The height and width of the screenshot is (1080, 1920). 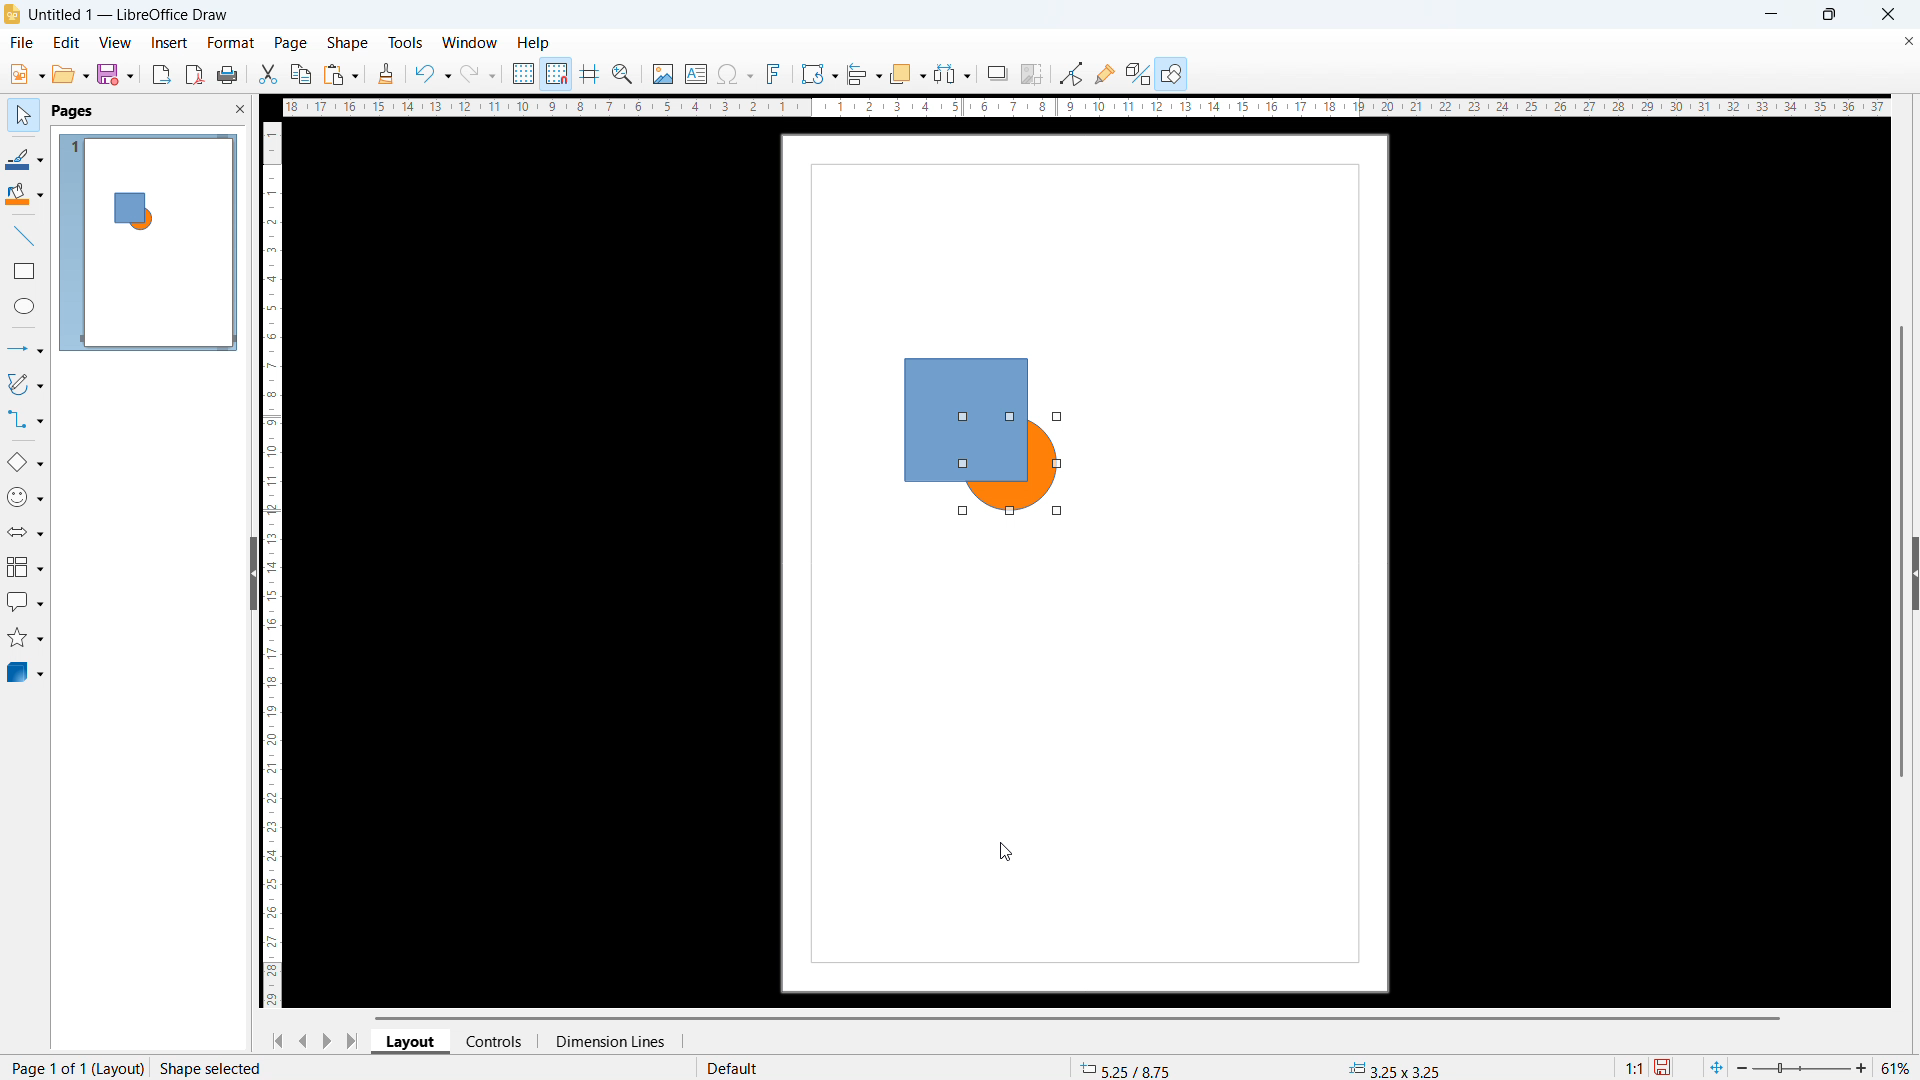 What do you see at coordinates (267, 75) in the screenshot?
I see `cut ` at bounding box center [267, 75].